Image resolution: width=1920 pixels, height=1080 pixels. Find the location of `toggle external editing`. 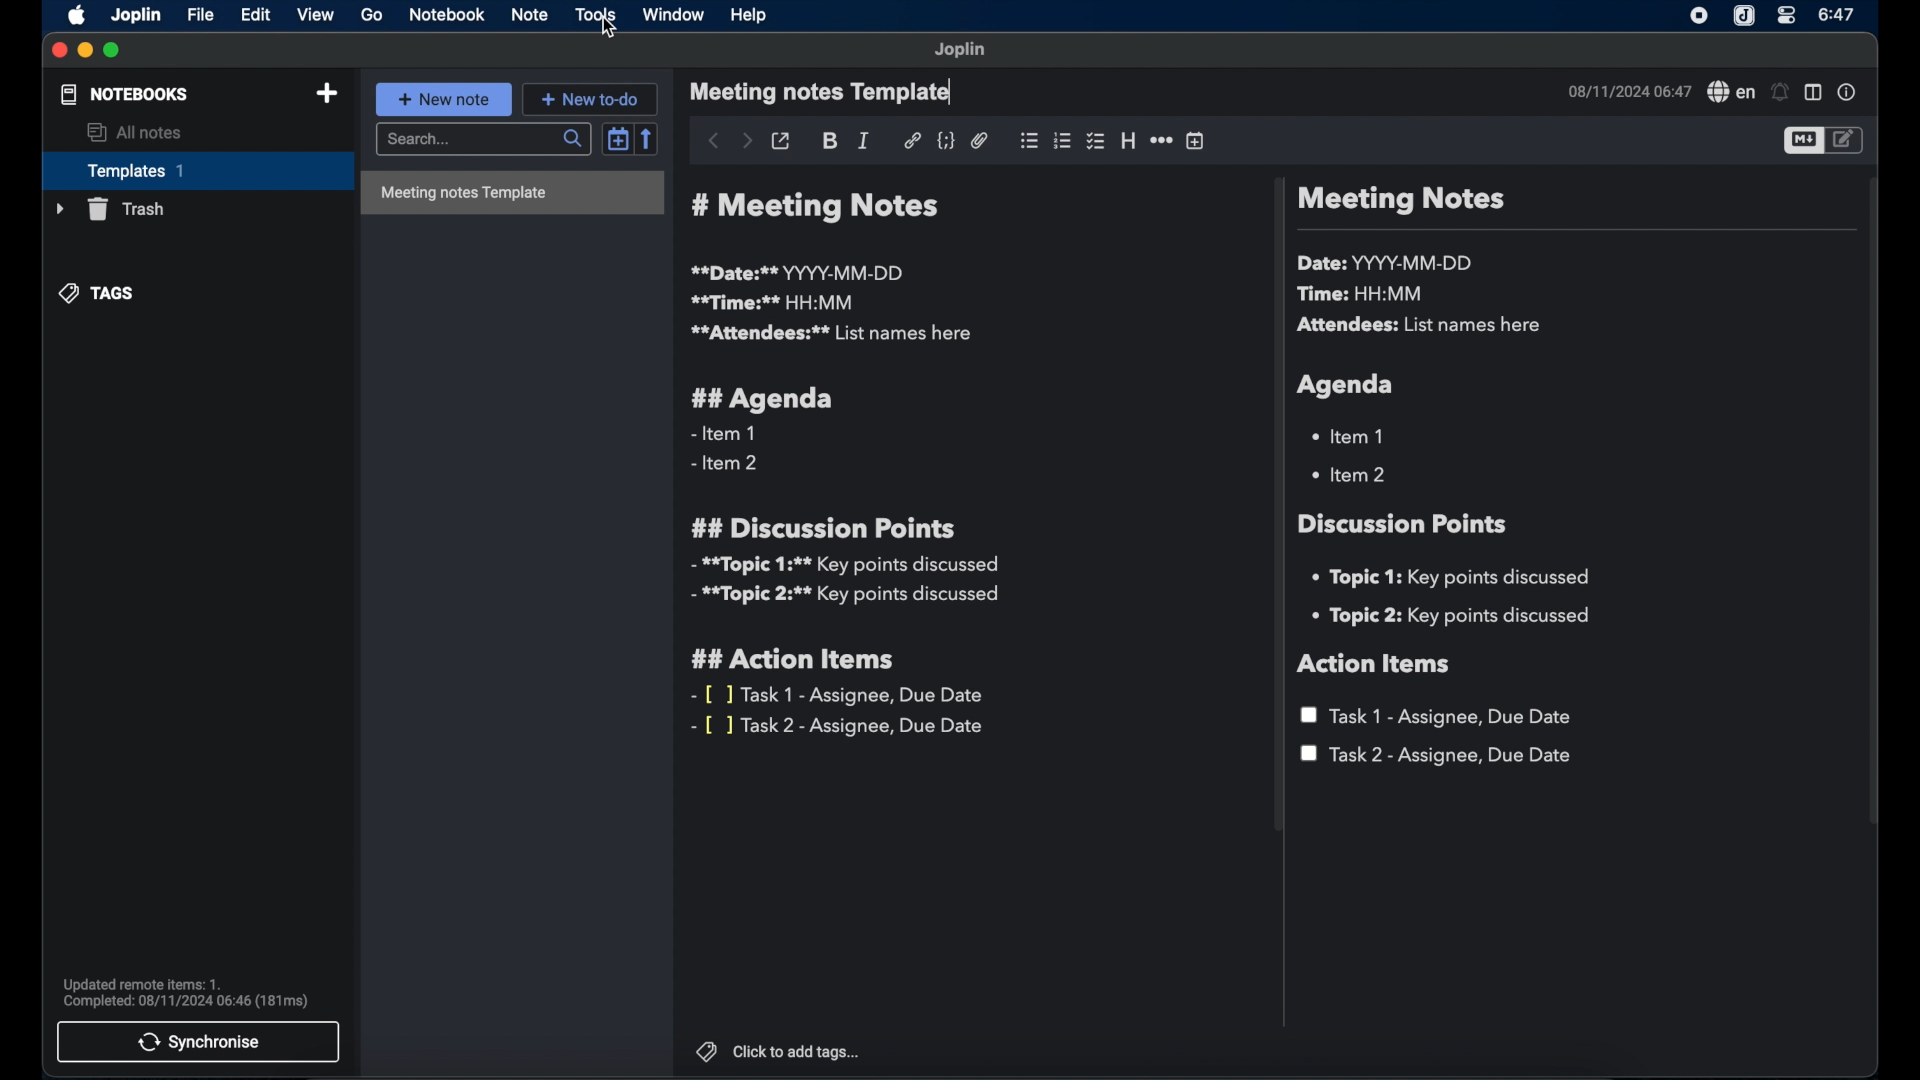

toggle external editing is located at coordinates (780, 140).